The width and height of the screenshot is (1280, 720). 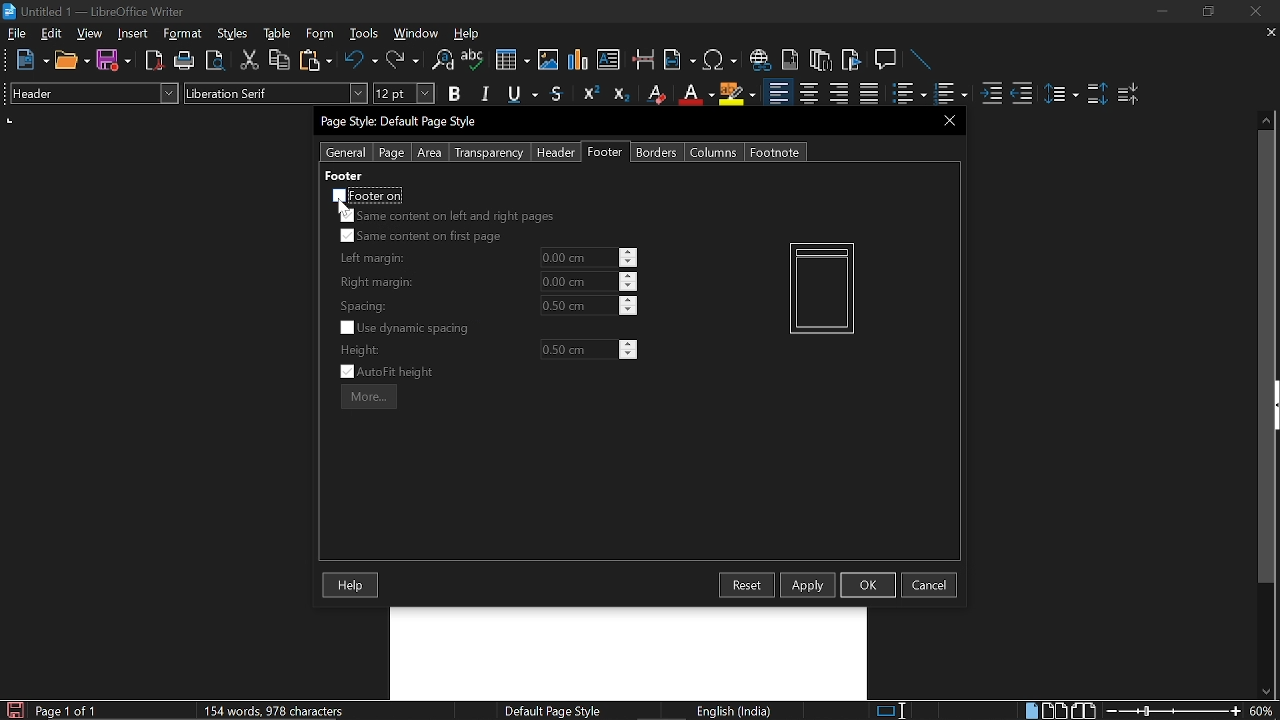 I want to click on Footer, so click(x=606, y=152).